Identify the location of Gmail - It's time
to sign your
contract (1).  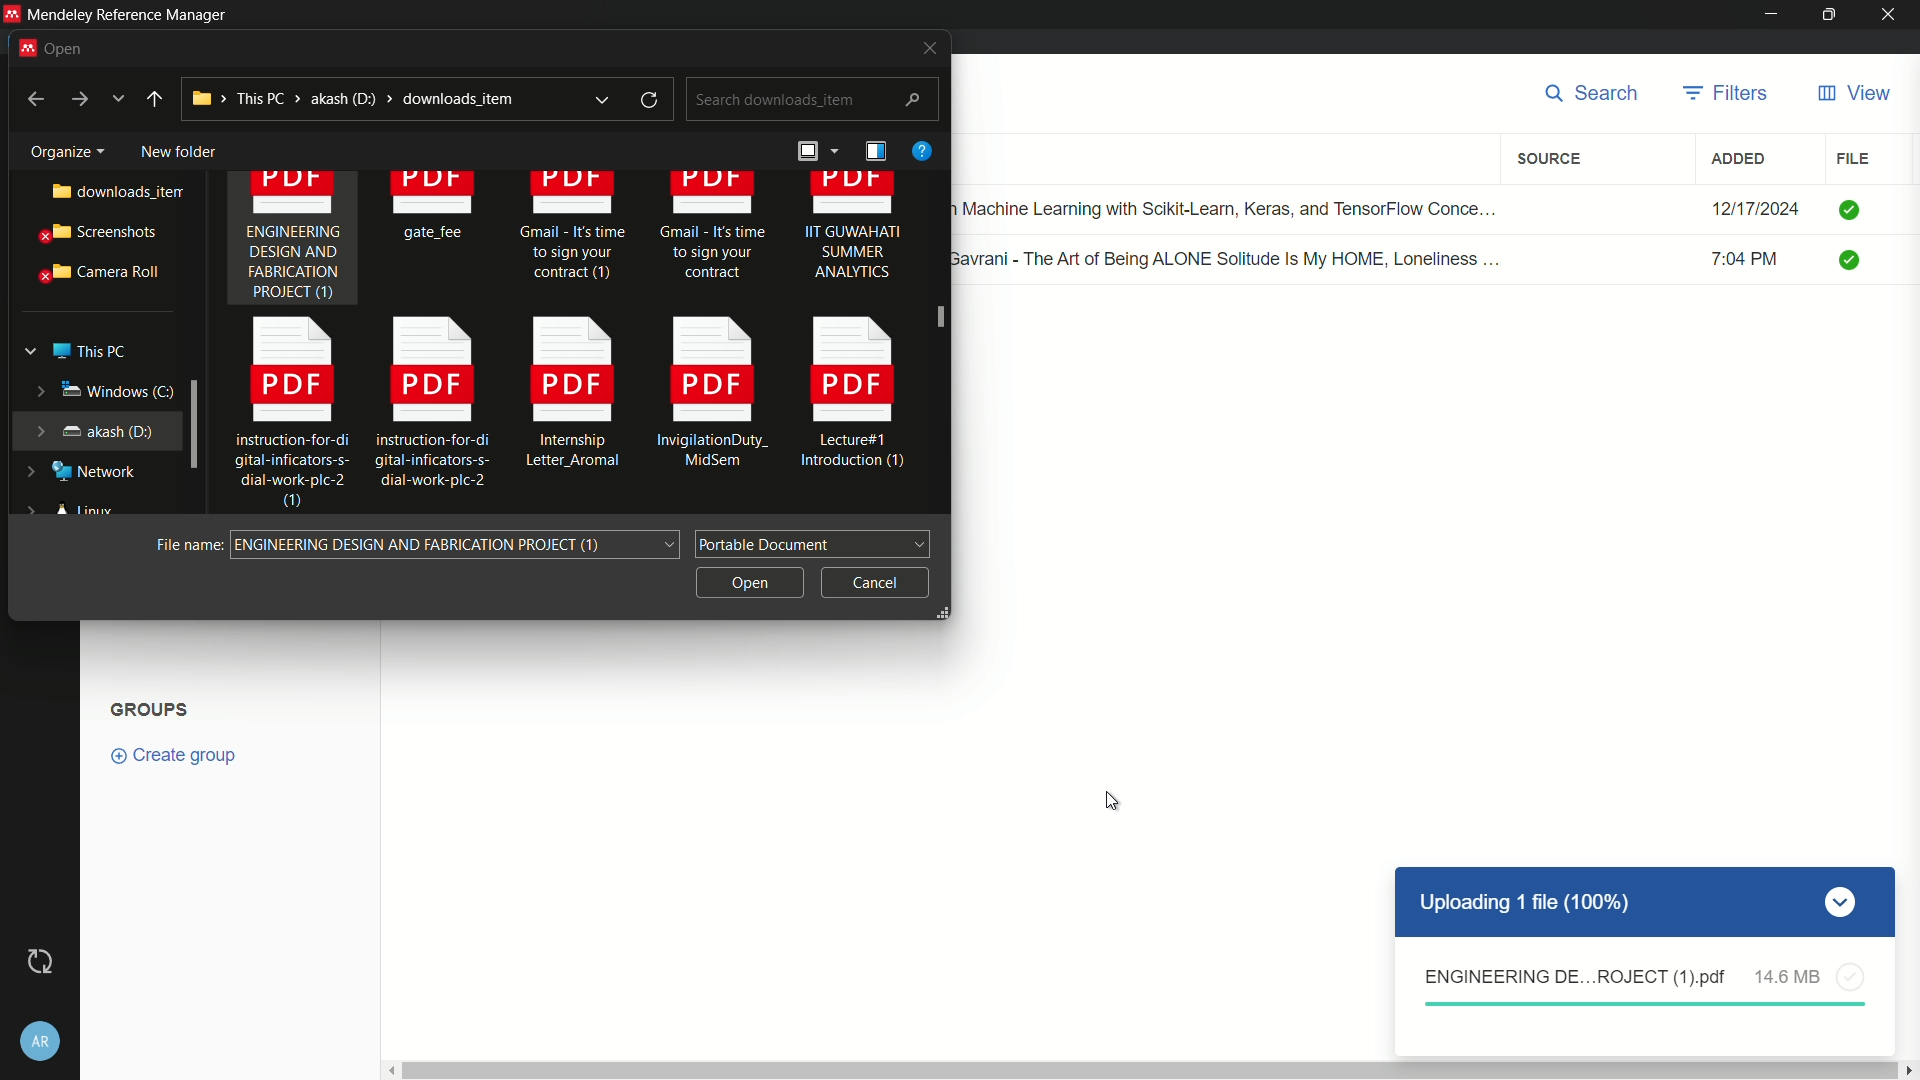
(572, 235).